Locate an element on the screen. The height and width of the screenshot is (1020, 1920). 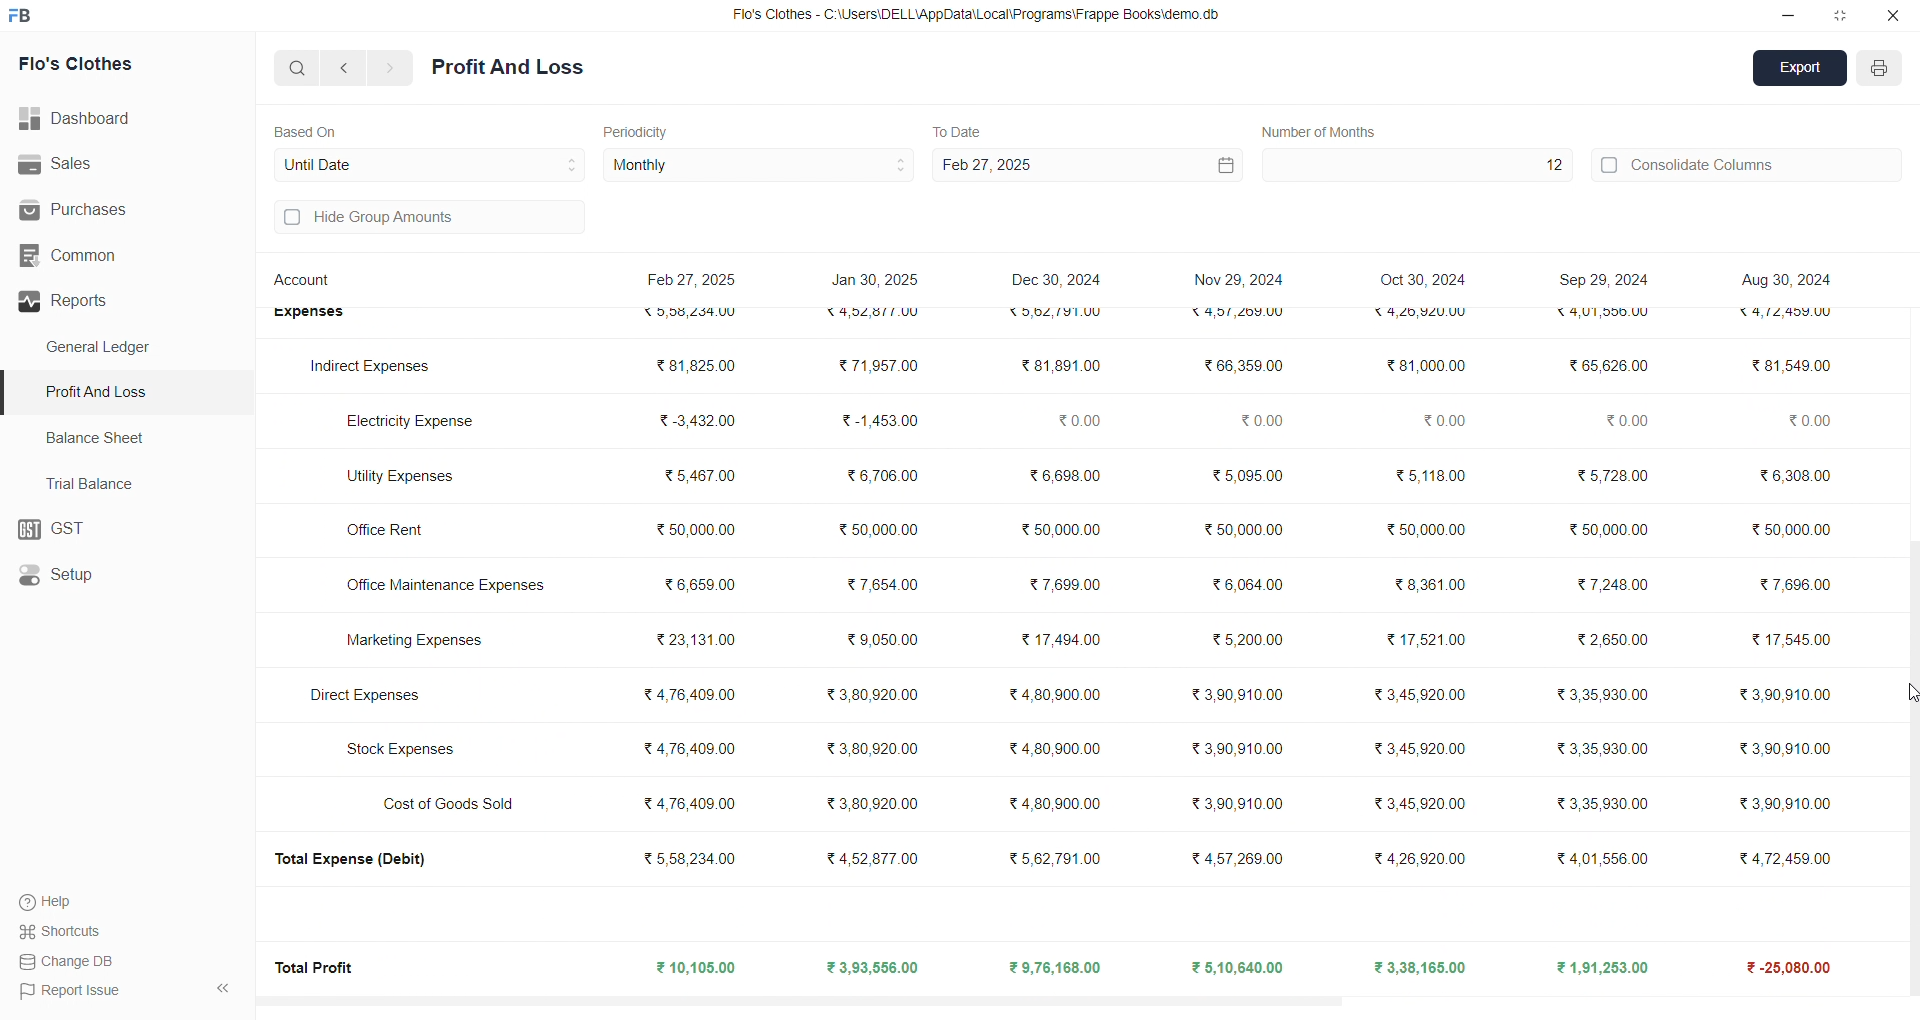
₹3,93,566.00 is located at coordinates (871, 968).